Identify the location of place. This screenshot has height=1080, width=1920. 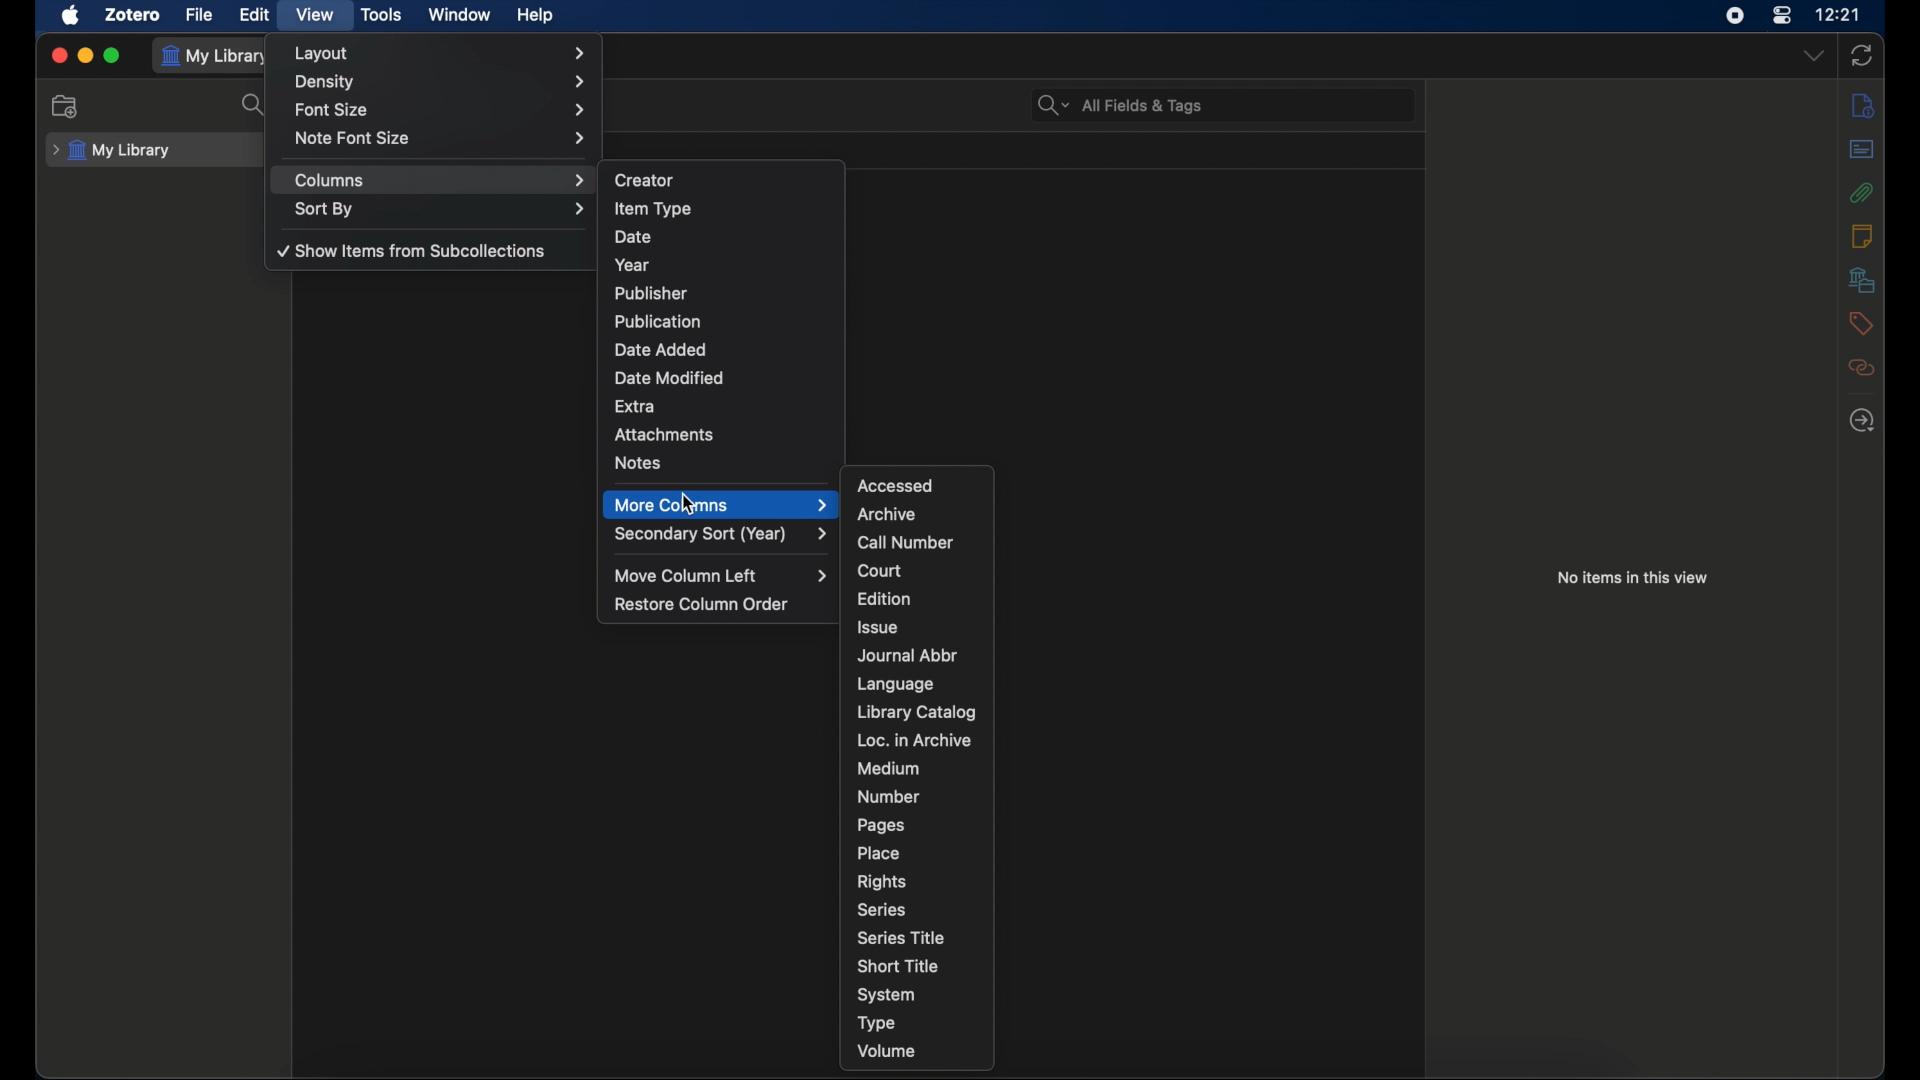
(878, 853).